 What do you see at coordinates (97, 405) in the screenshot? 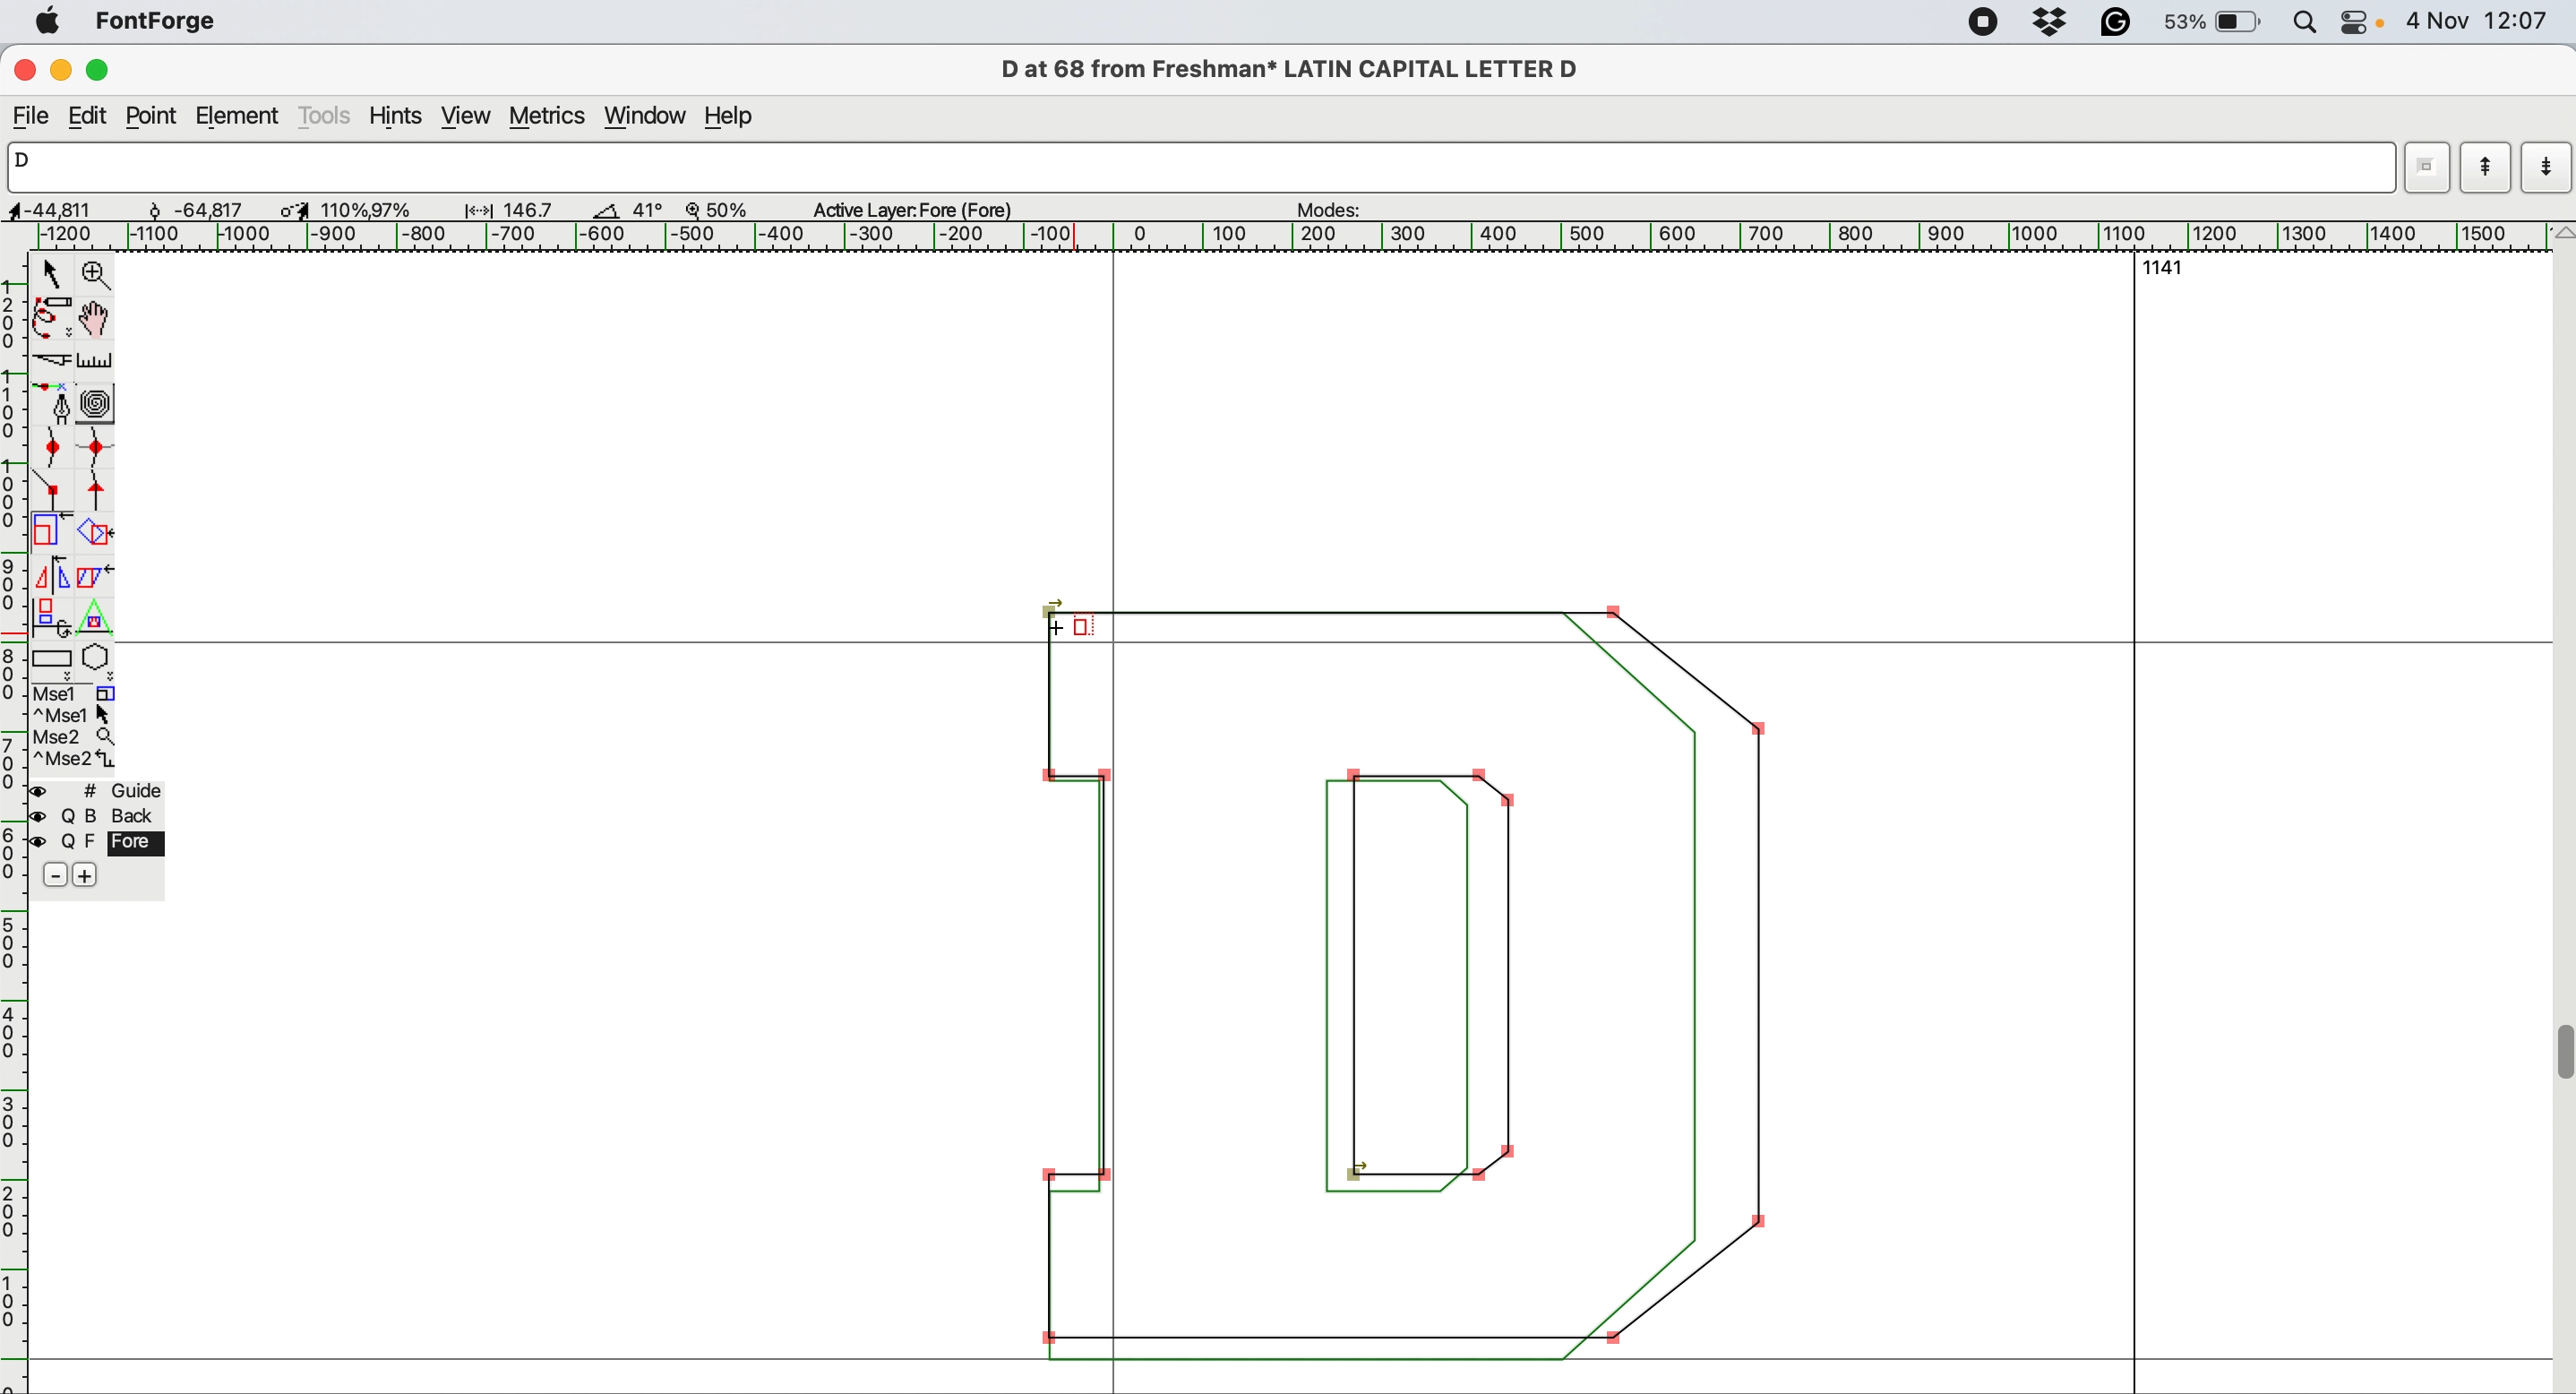
I see `change when spiro is active or not` at bounding box center [97, 405].